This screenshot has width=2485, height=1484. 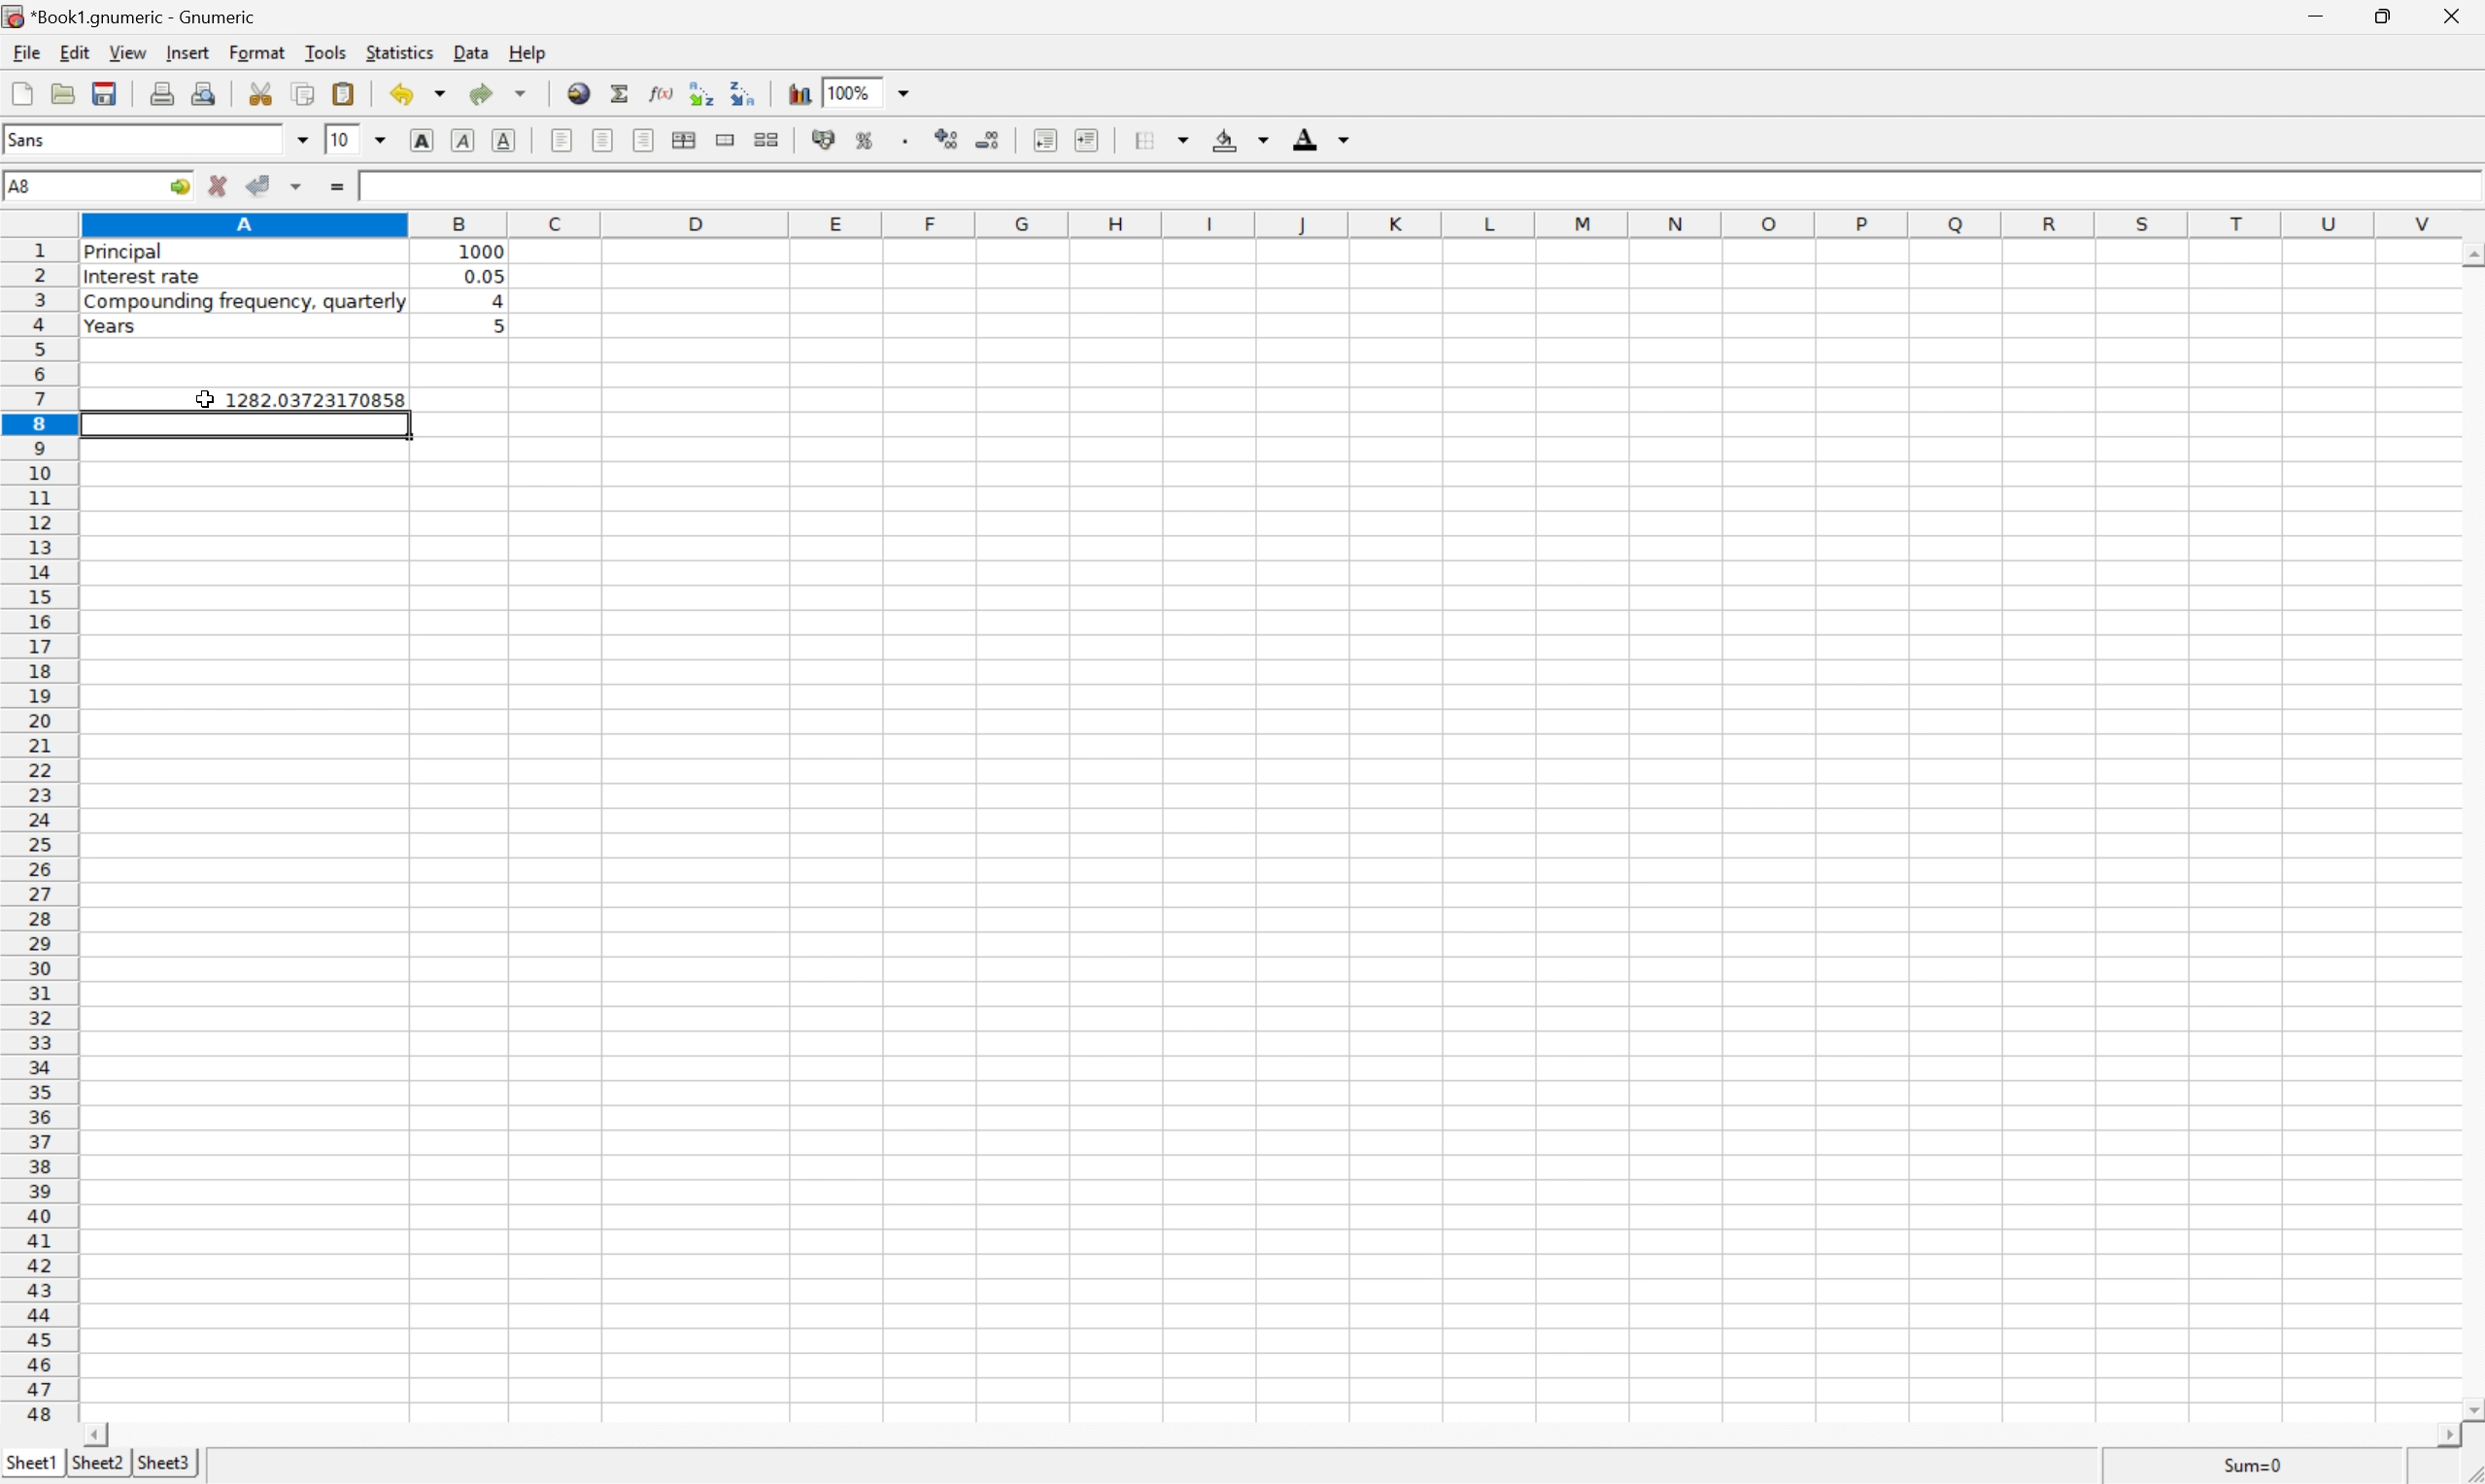 I want to click on help, so click(x=525, y=49).